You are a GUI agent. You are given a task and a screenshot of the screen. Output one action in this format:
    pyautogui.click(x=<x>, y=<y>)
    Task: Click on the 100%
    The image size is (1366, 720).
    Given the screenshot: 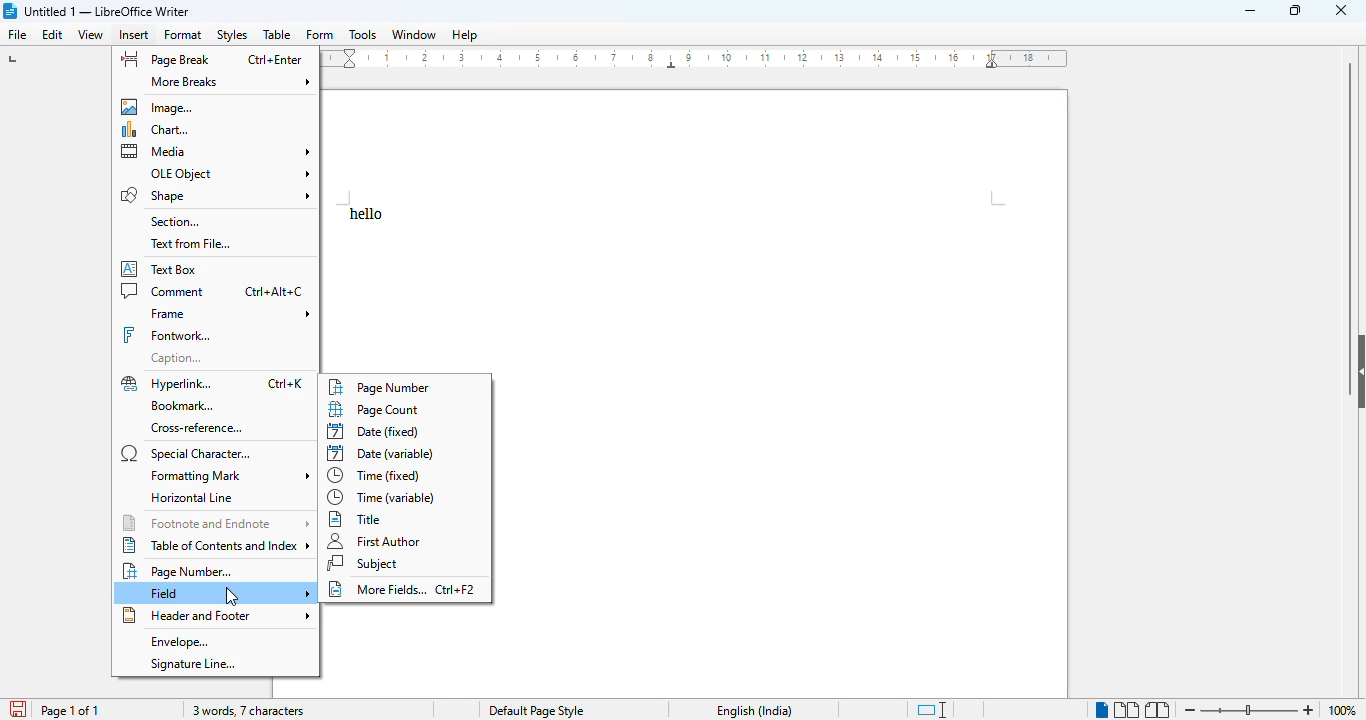 What is the action you would take?
    pyautogui.click(x=1341, y=712)
    